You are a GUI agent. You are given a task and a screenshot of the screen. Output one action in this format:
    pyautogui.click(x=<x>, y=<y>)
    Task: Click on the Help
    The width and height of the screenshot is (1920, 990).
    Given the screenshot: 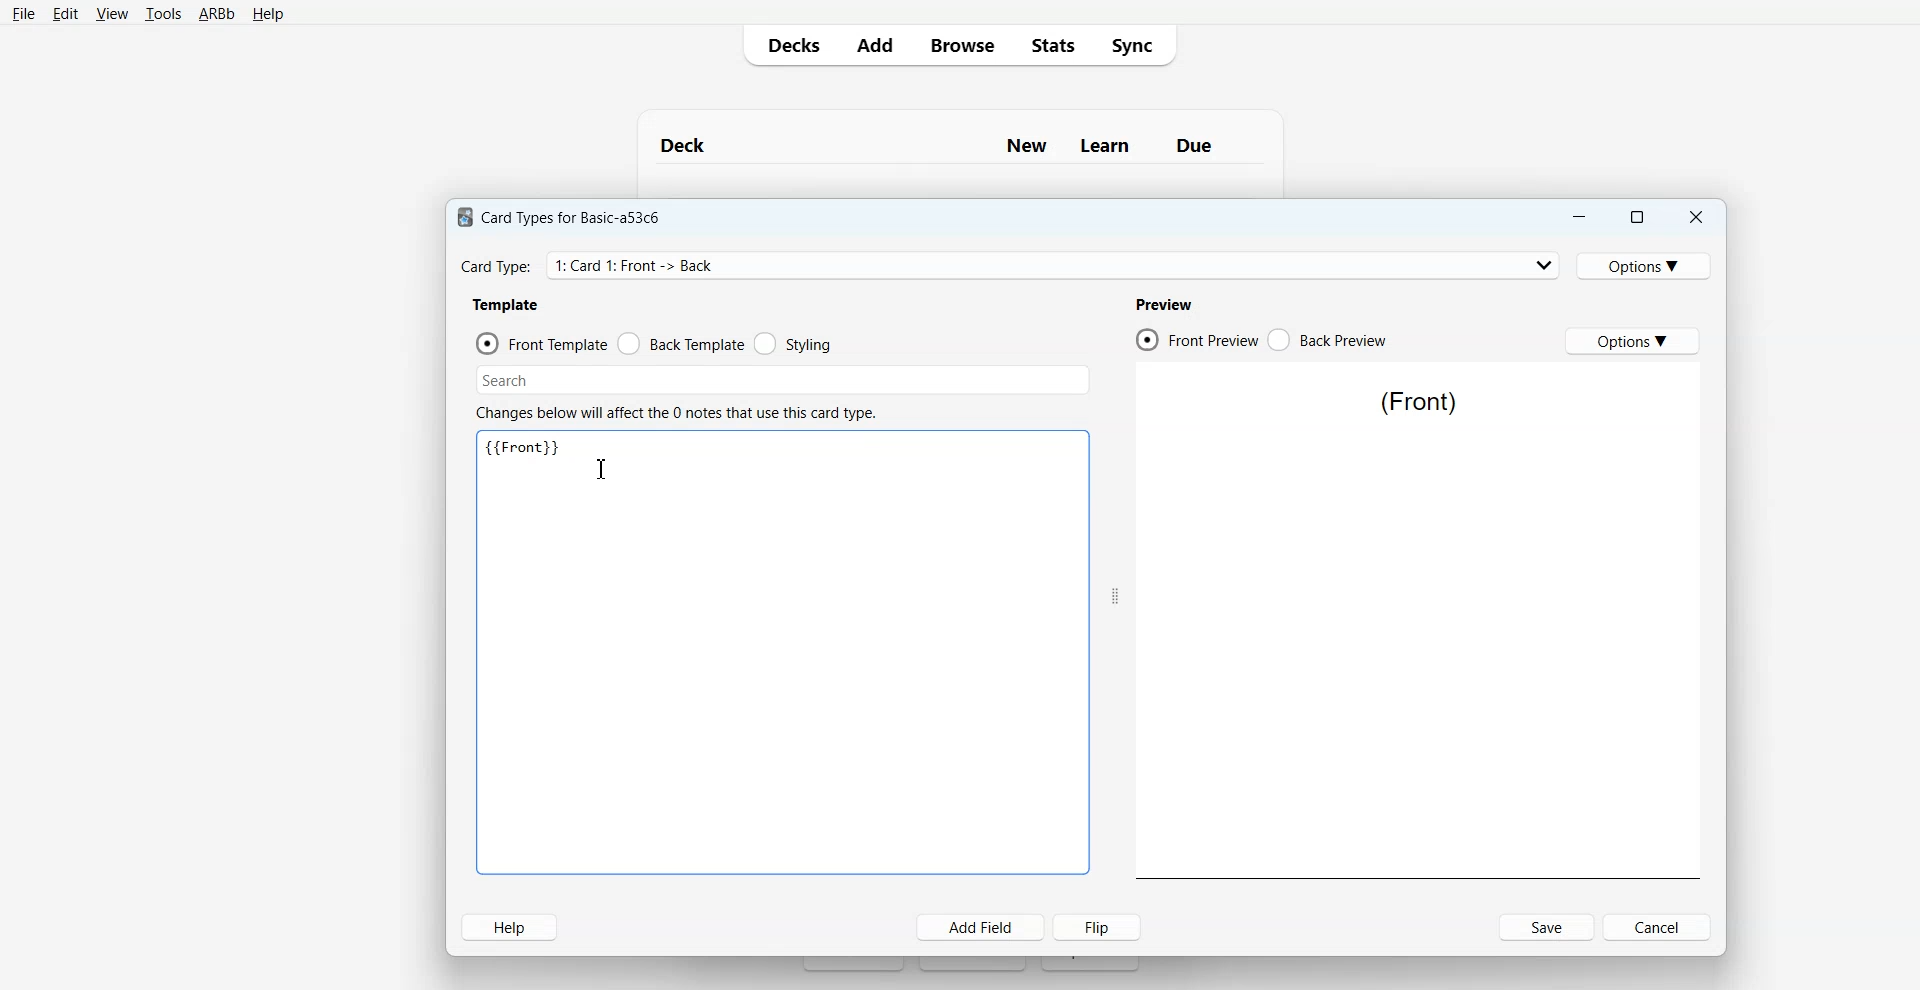 What is the action you would take?
    pyautogui.click(x=509, y=927)
    